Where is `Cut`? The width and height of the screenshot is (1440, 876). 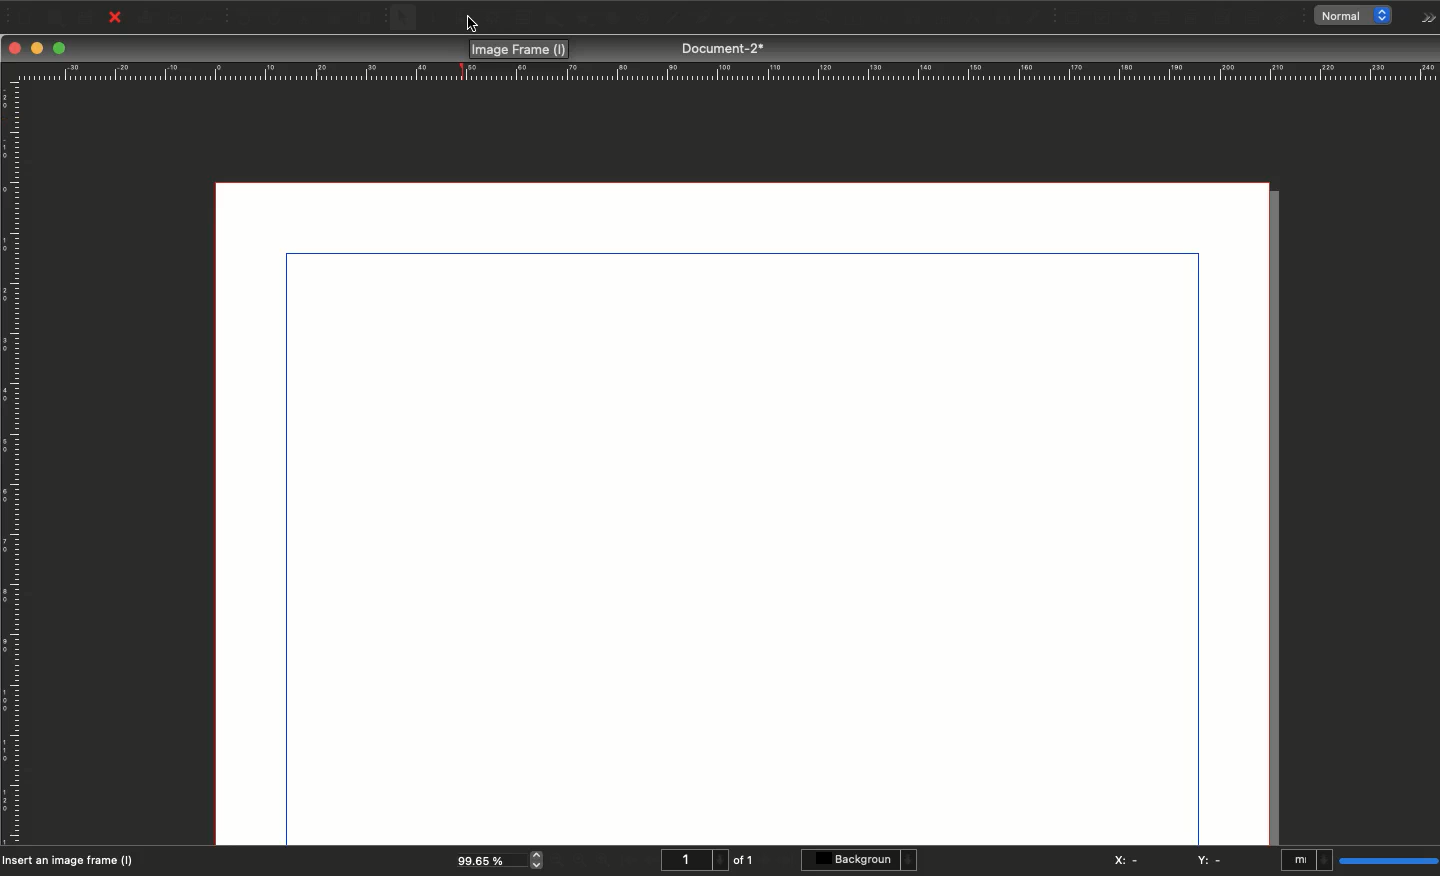 Cut is located at coordinates (304, 18).